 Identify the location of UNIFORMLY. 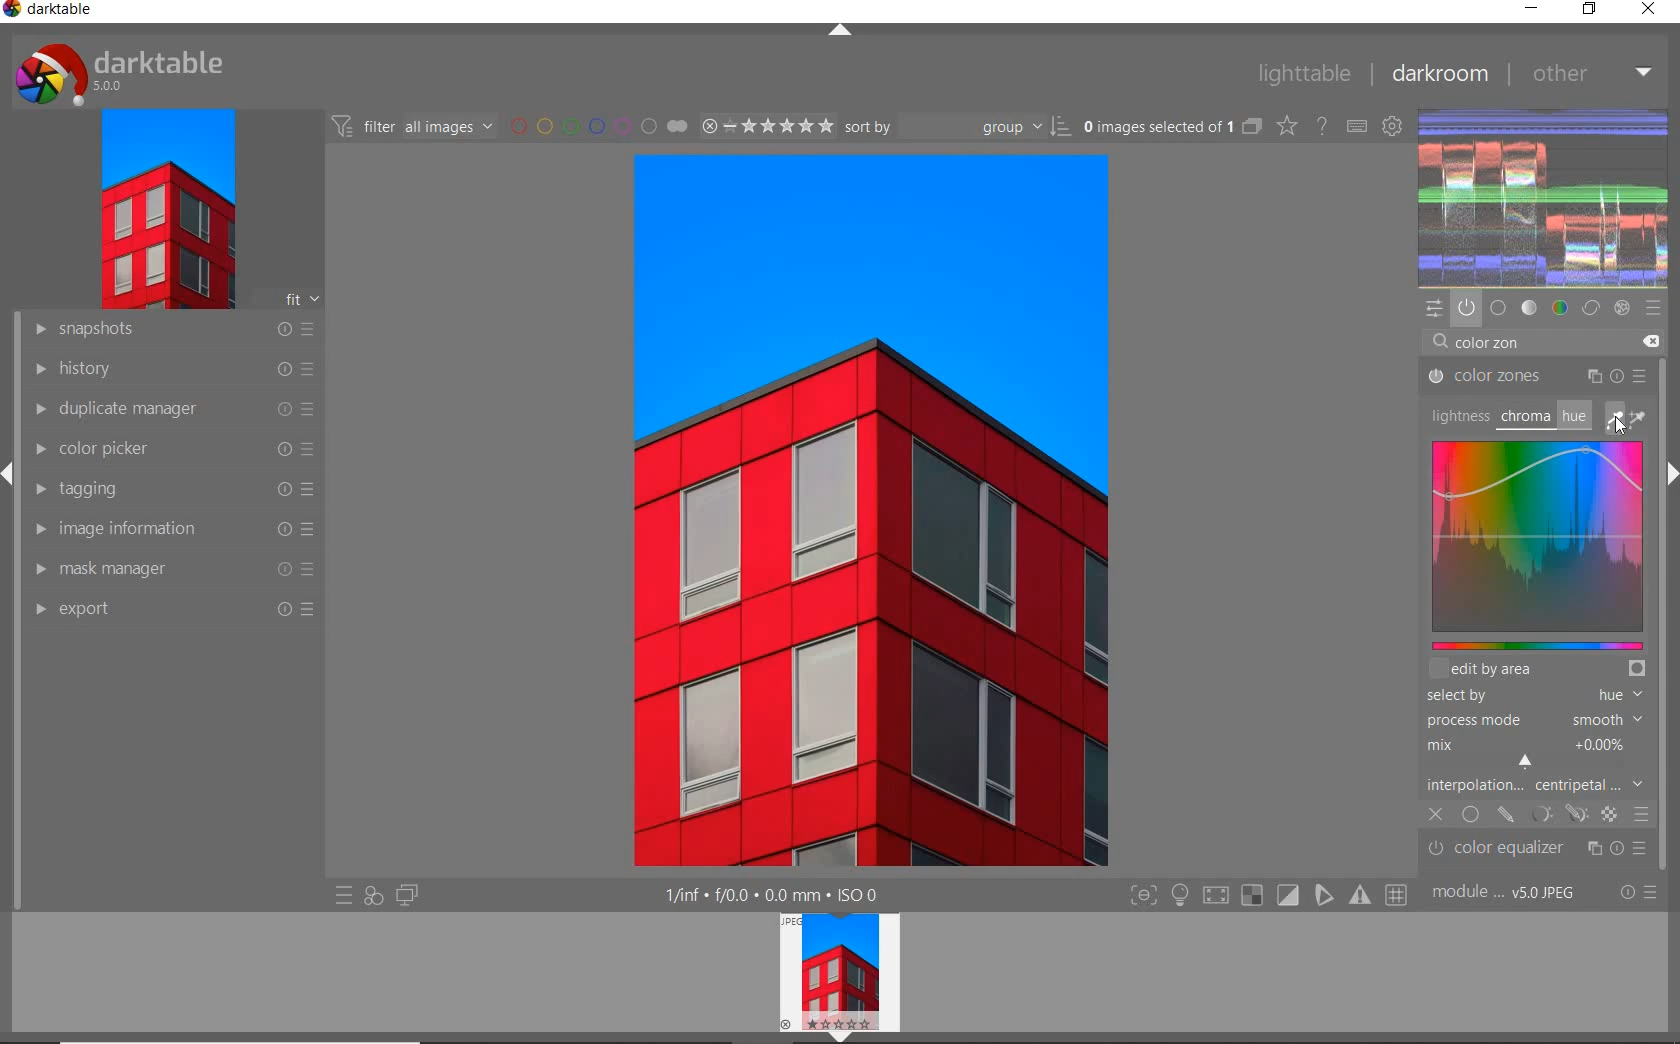
(1470, 816).